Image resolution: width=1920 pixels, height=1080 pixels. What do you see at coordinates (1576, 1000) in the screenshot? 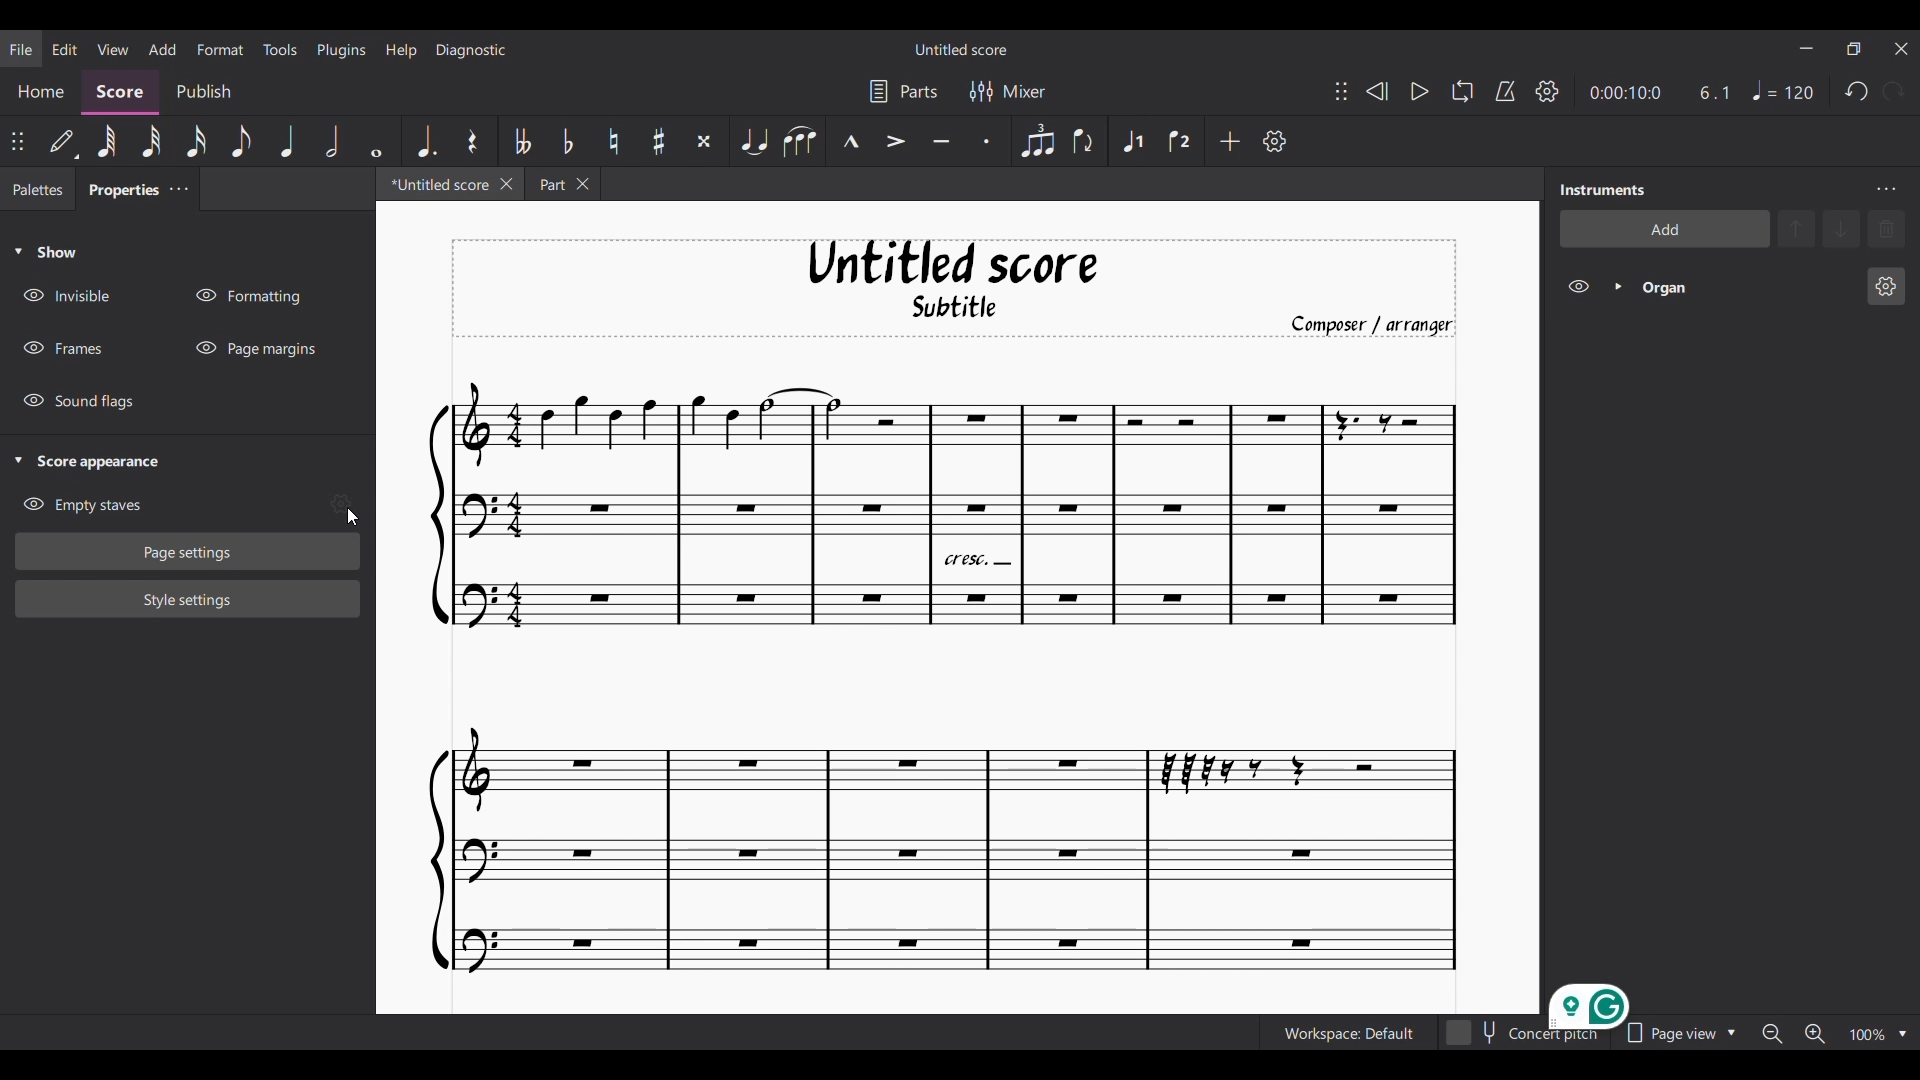
I see `grammarly` at bounding box center [1576, 1000].